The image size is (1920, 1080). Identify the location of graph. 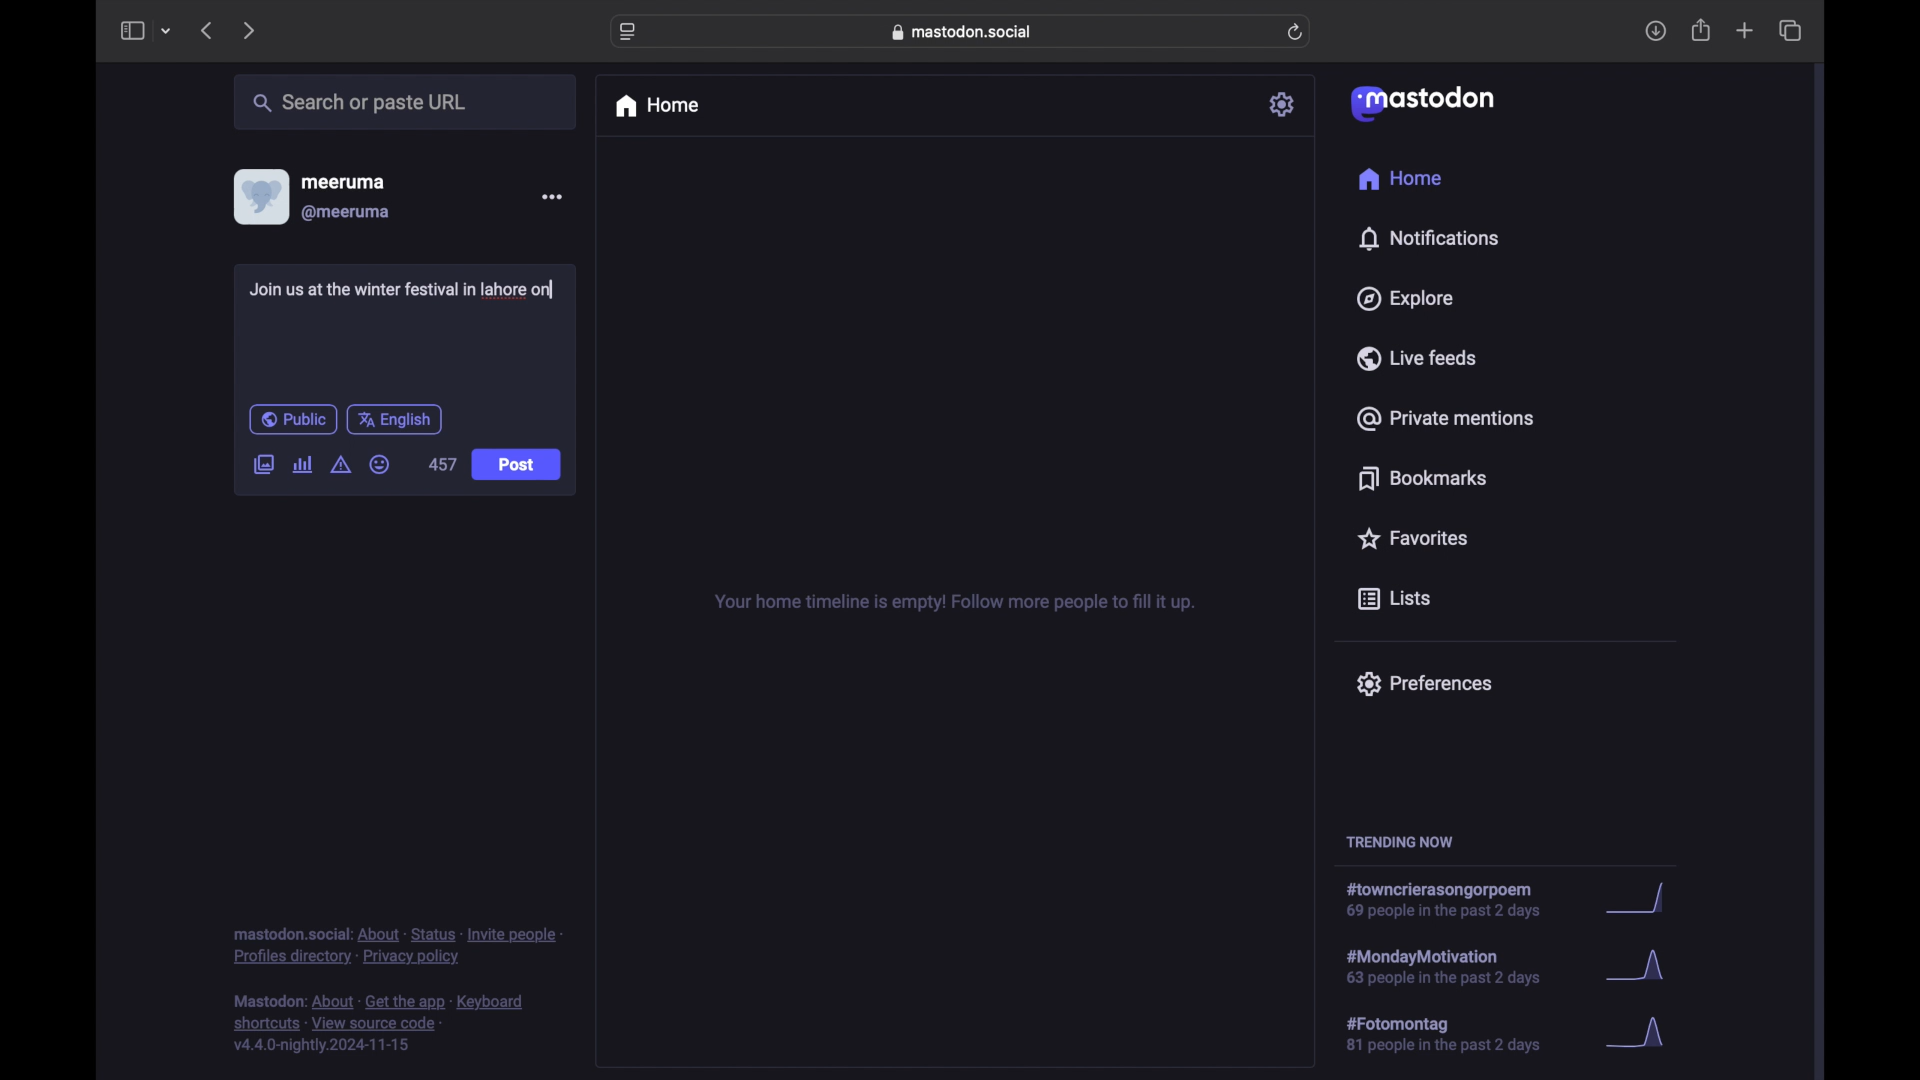
(1641, 970).